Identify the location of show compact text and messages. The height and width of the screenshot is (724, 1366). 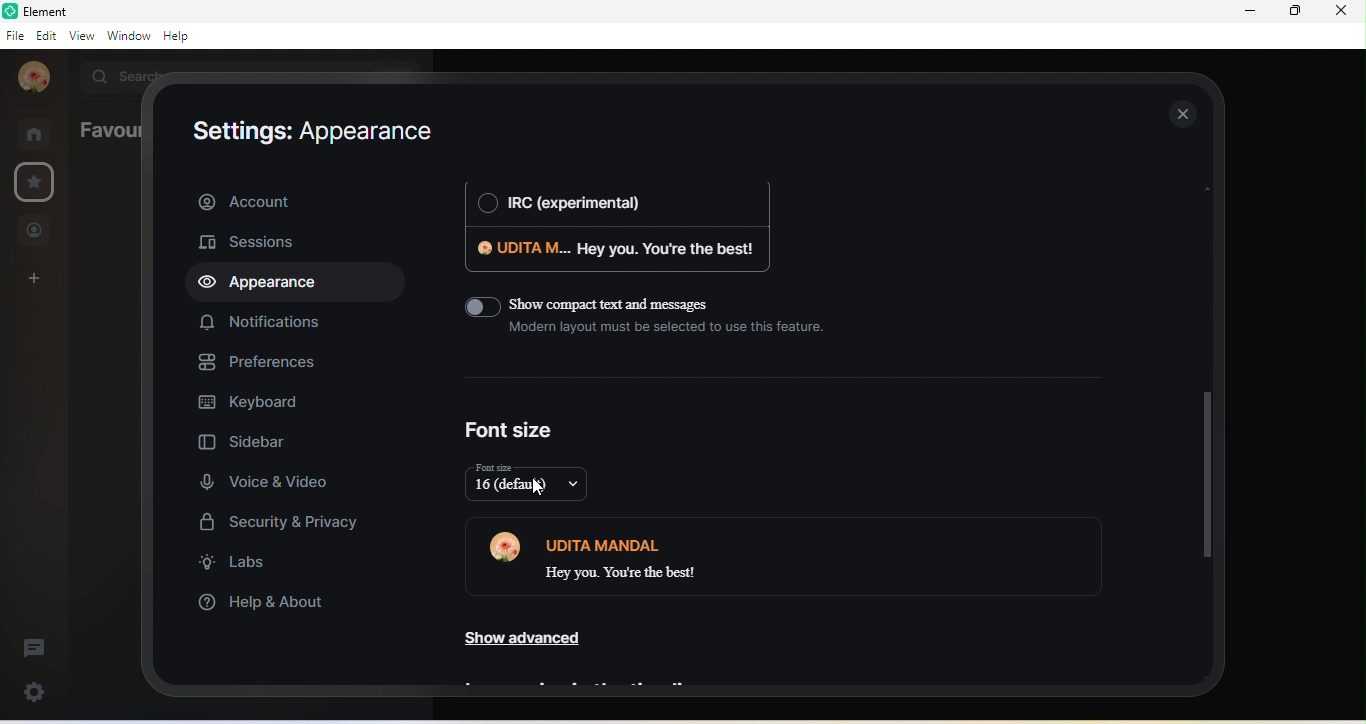
(654, 324).